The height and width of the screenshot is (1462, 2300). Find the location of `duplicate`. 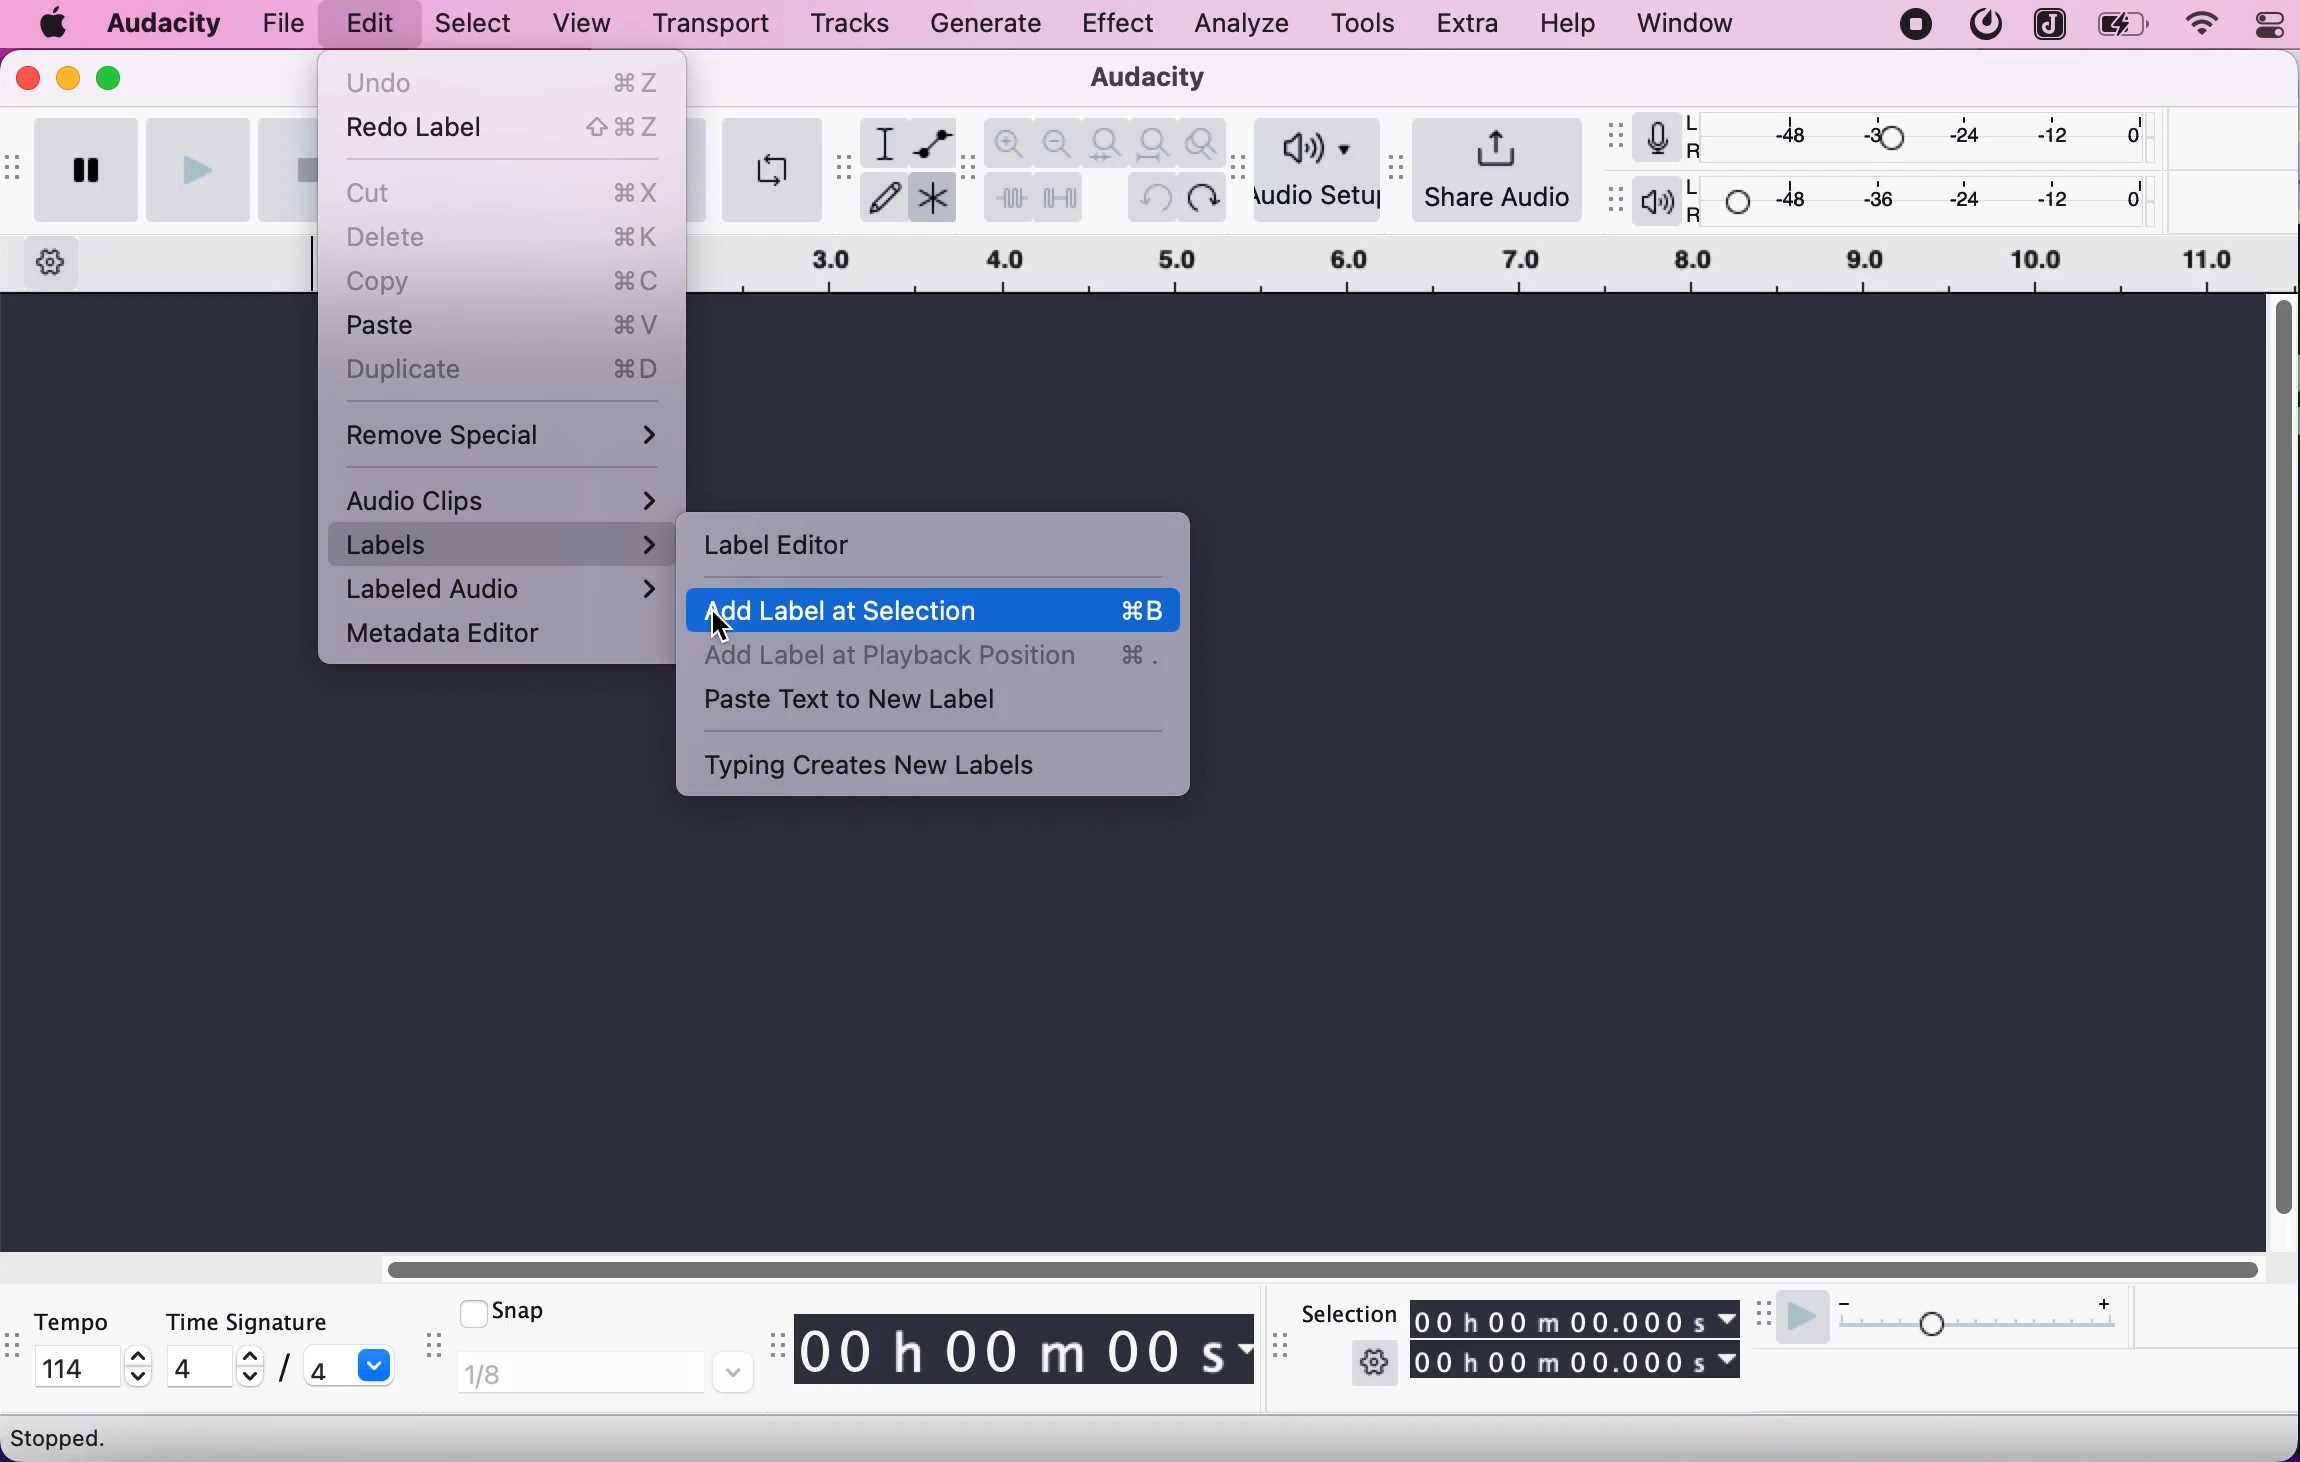

duplicate is located at coordinates (505, 370).